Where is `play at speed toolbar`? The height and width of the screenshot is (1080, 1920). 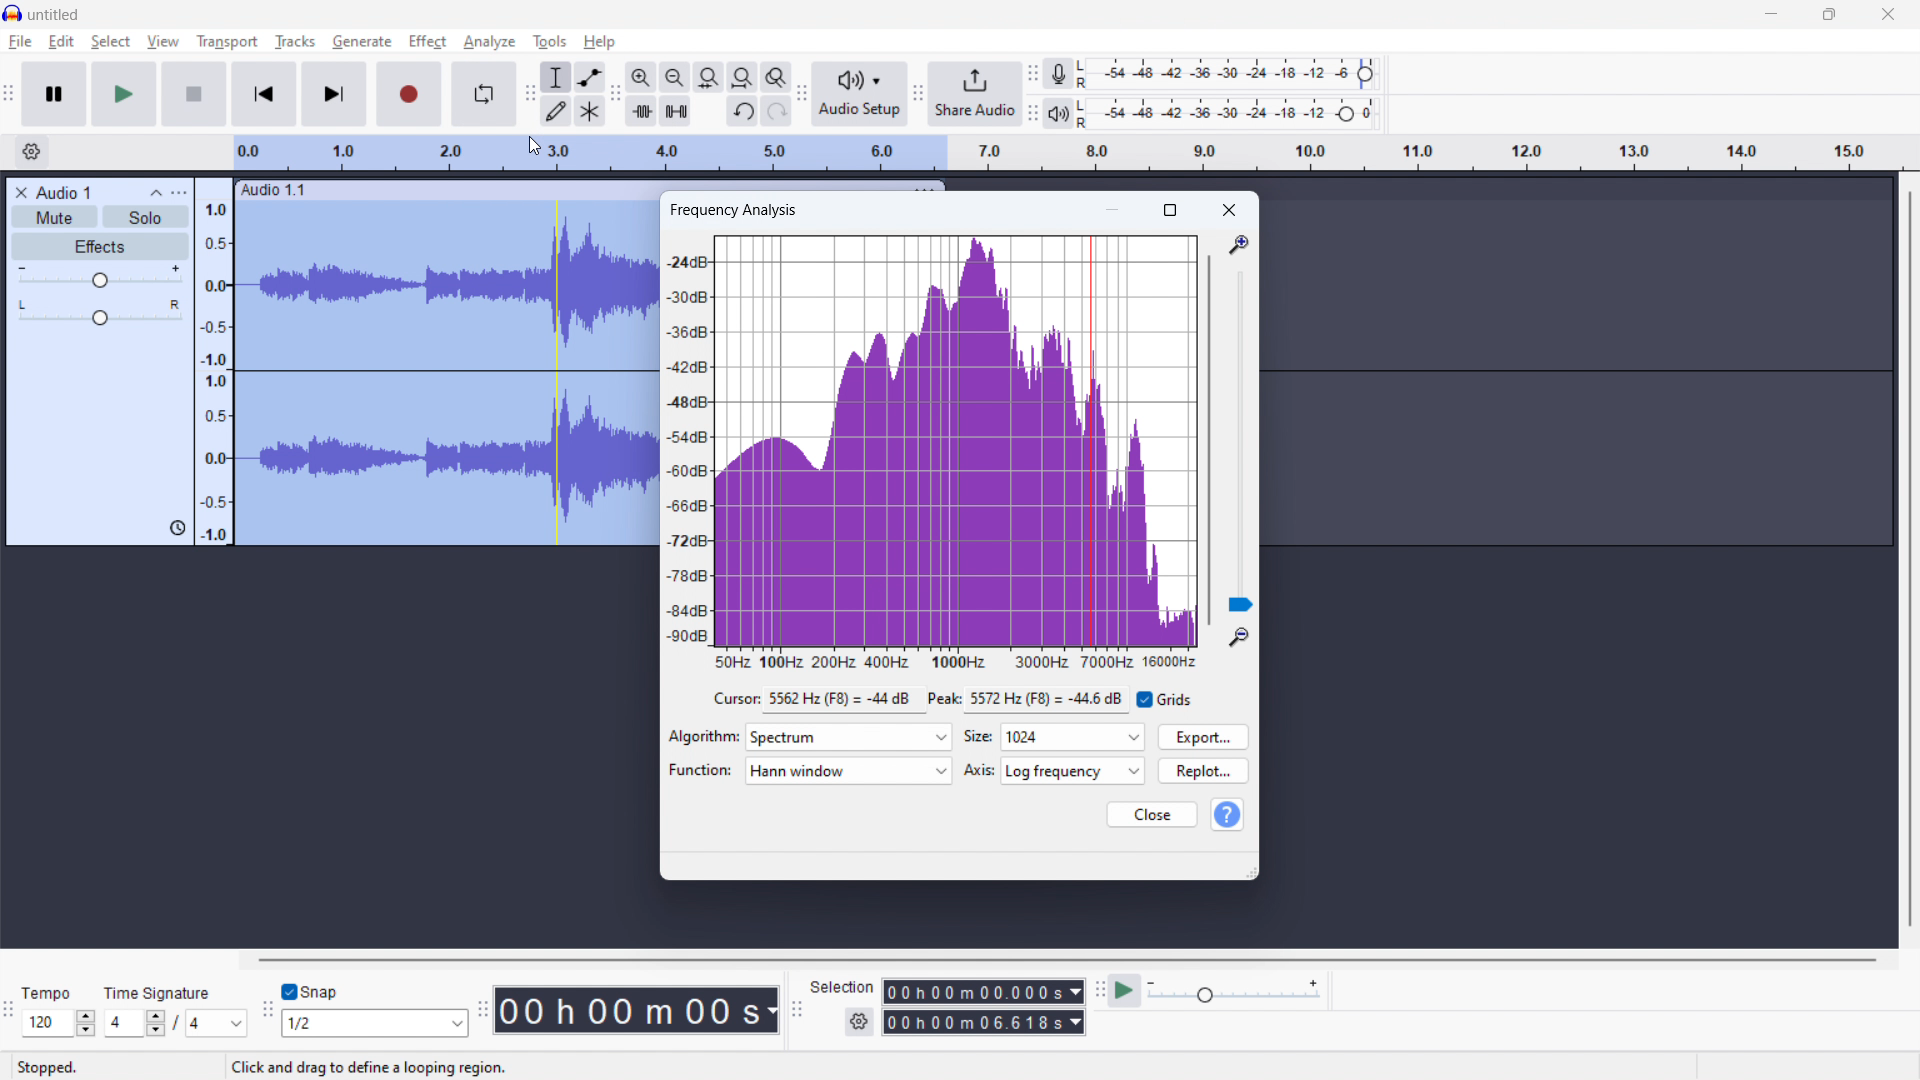 play at speed toolbar is located at coordinates (1098, 992).